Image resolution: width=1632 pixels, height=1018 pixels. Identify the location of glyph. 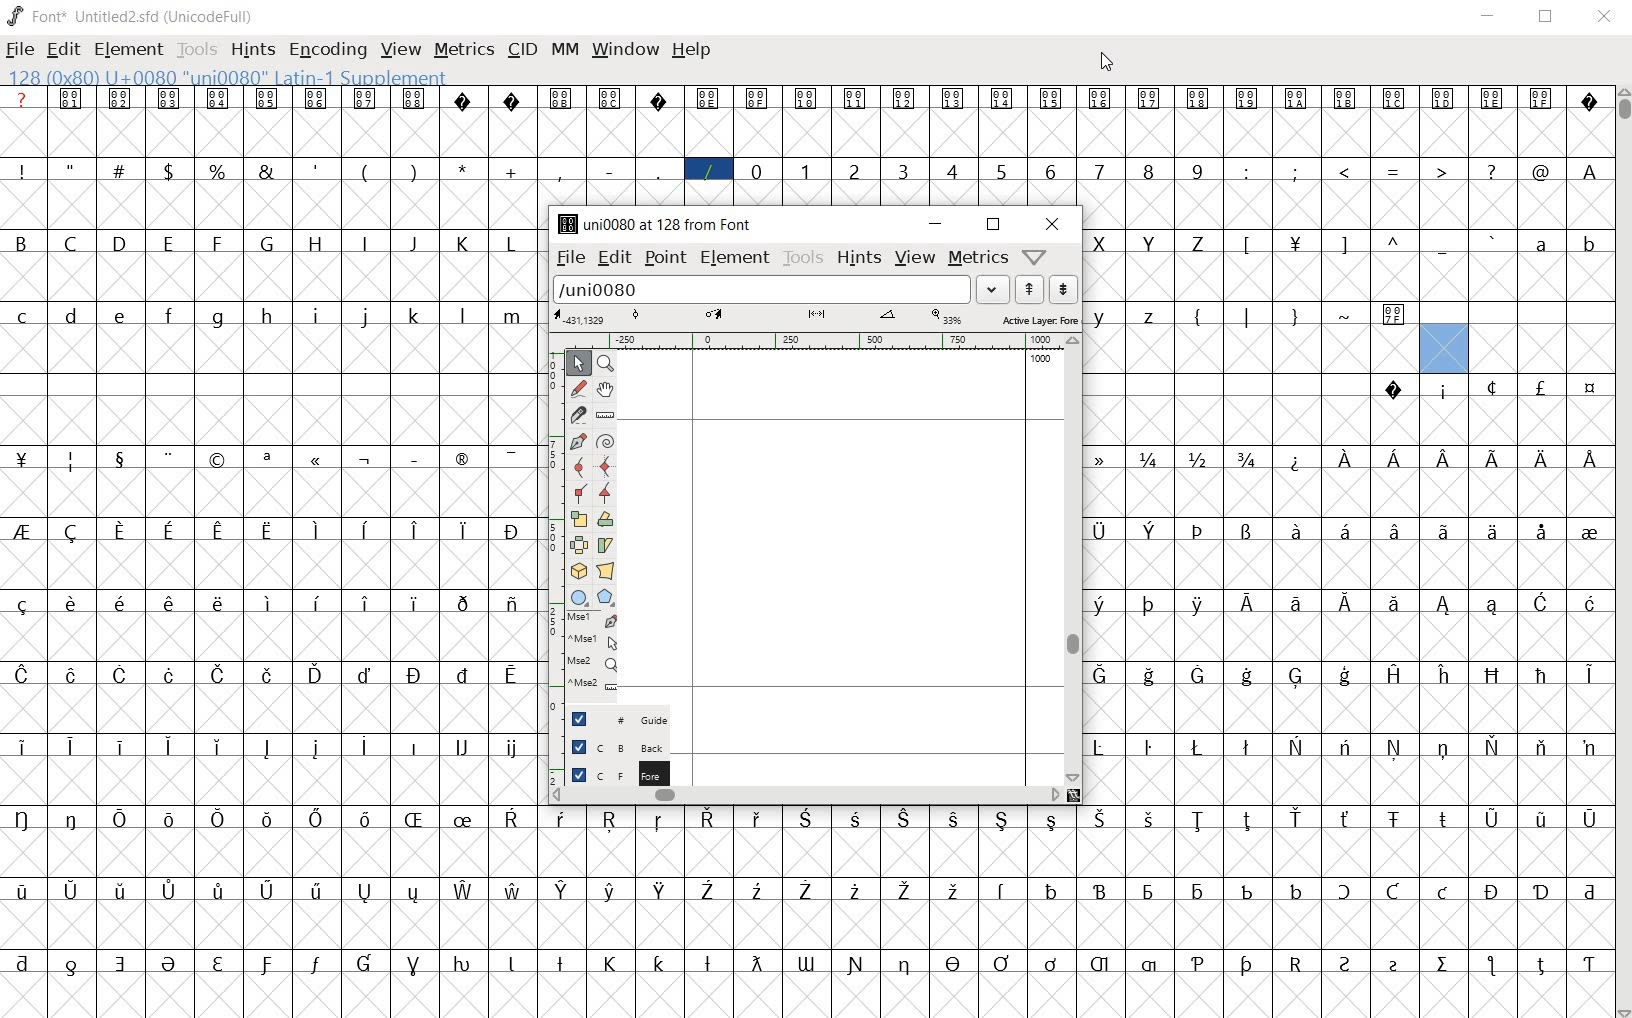
(415, 530).